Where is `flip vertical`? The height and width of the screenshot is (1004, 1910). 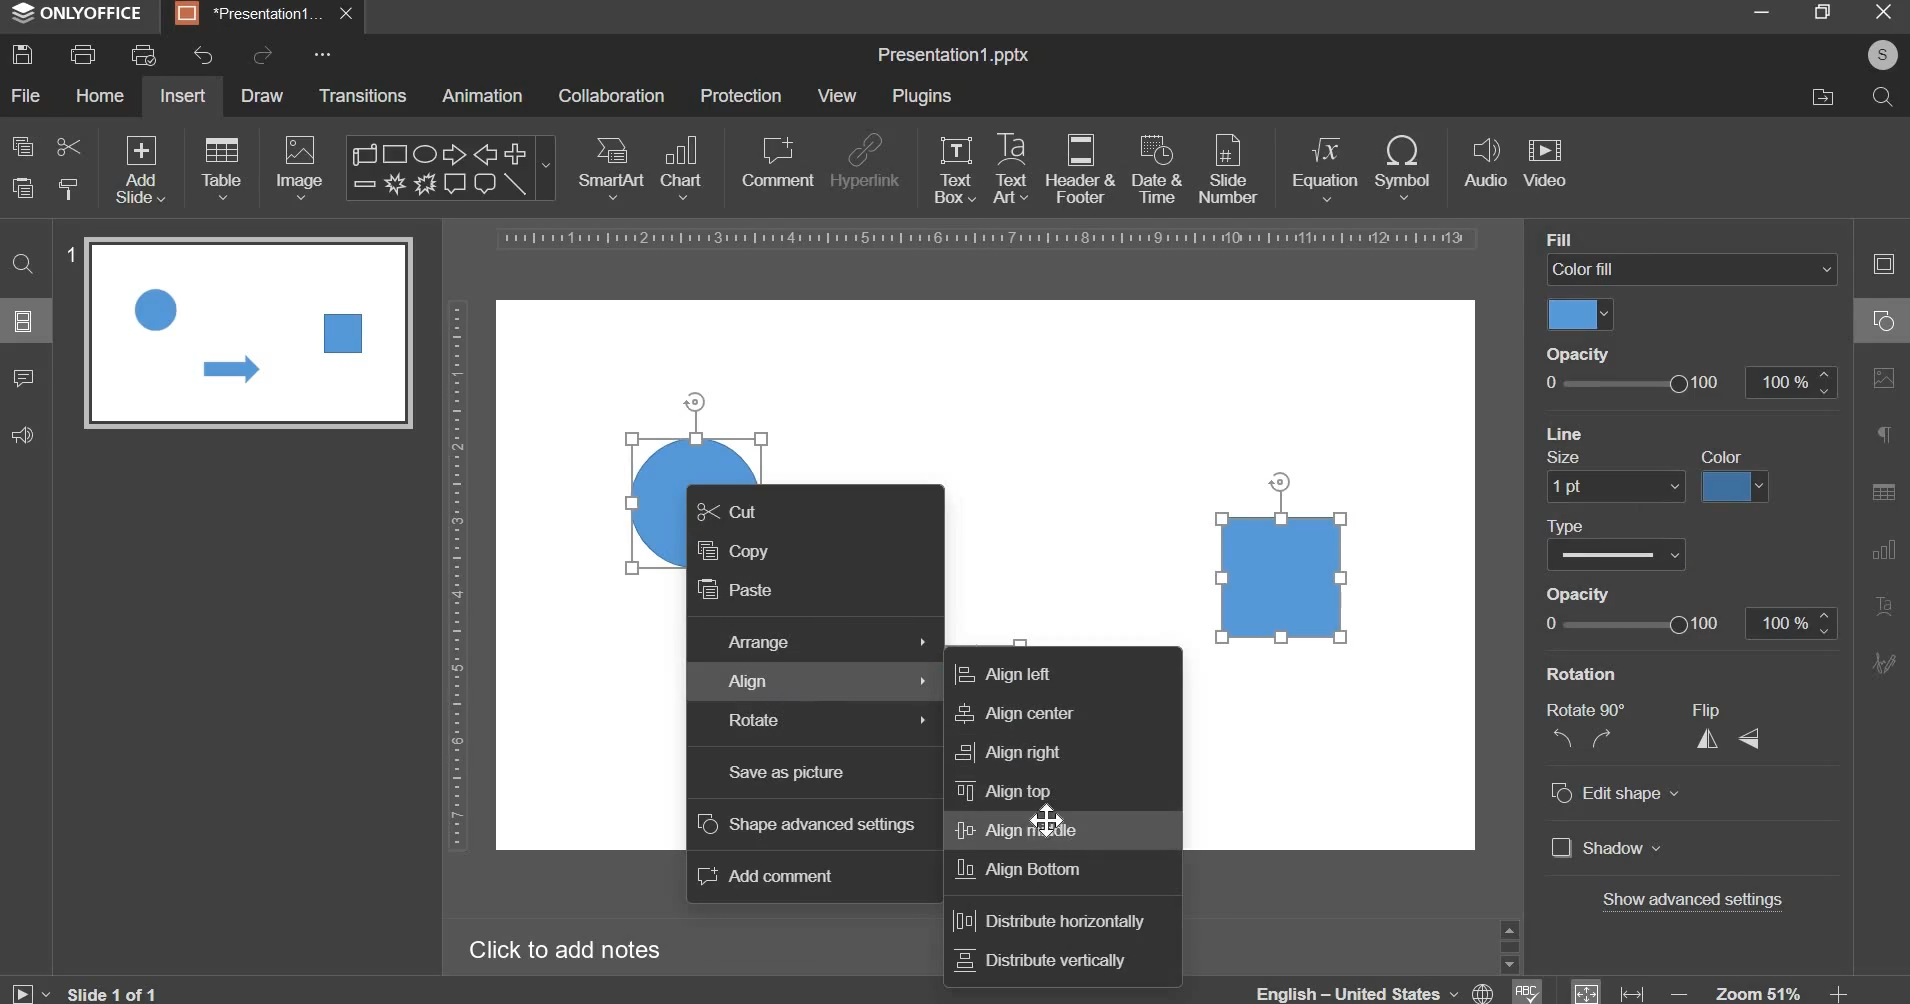
flip vertical is located at coordinates (1752, 737).